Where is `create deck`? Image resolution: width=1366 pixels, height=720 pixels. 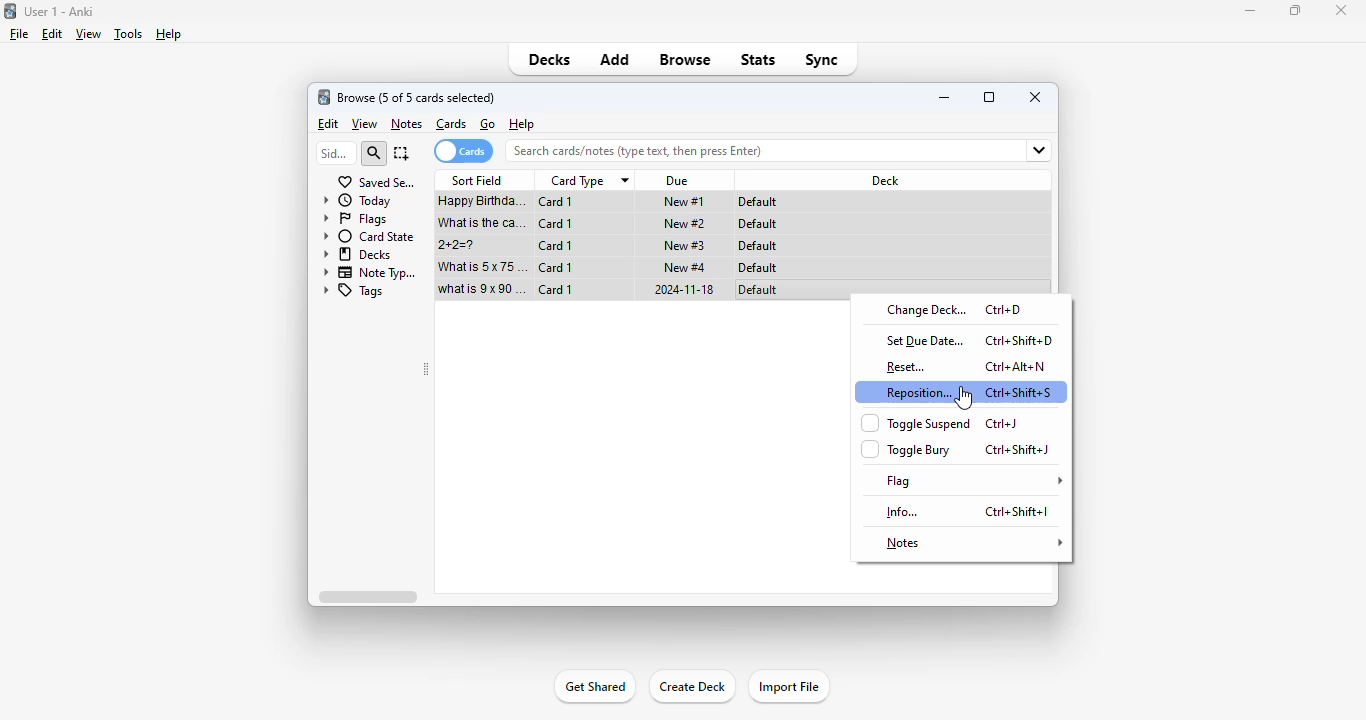
create deck is located at coordinates (691, 686).